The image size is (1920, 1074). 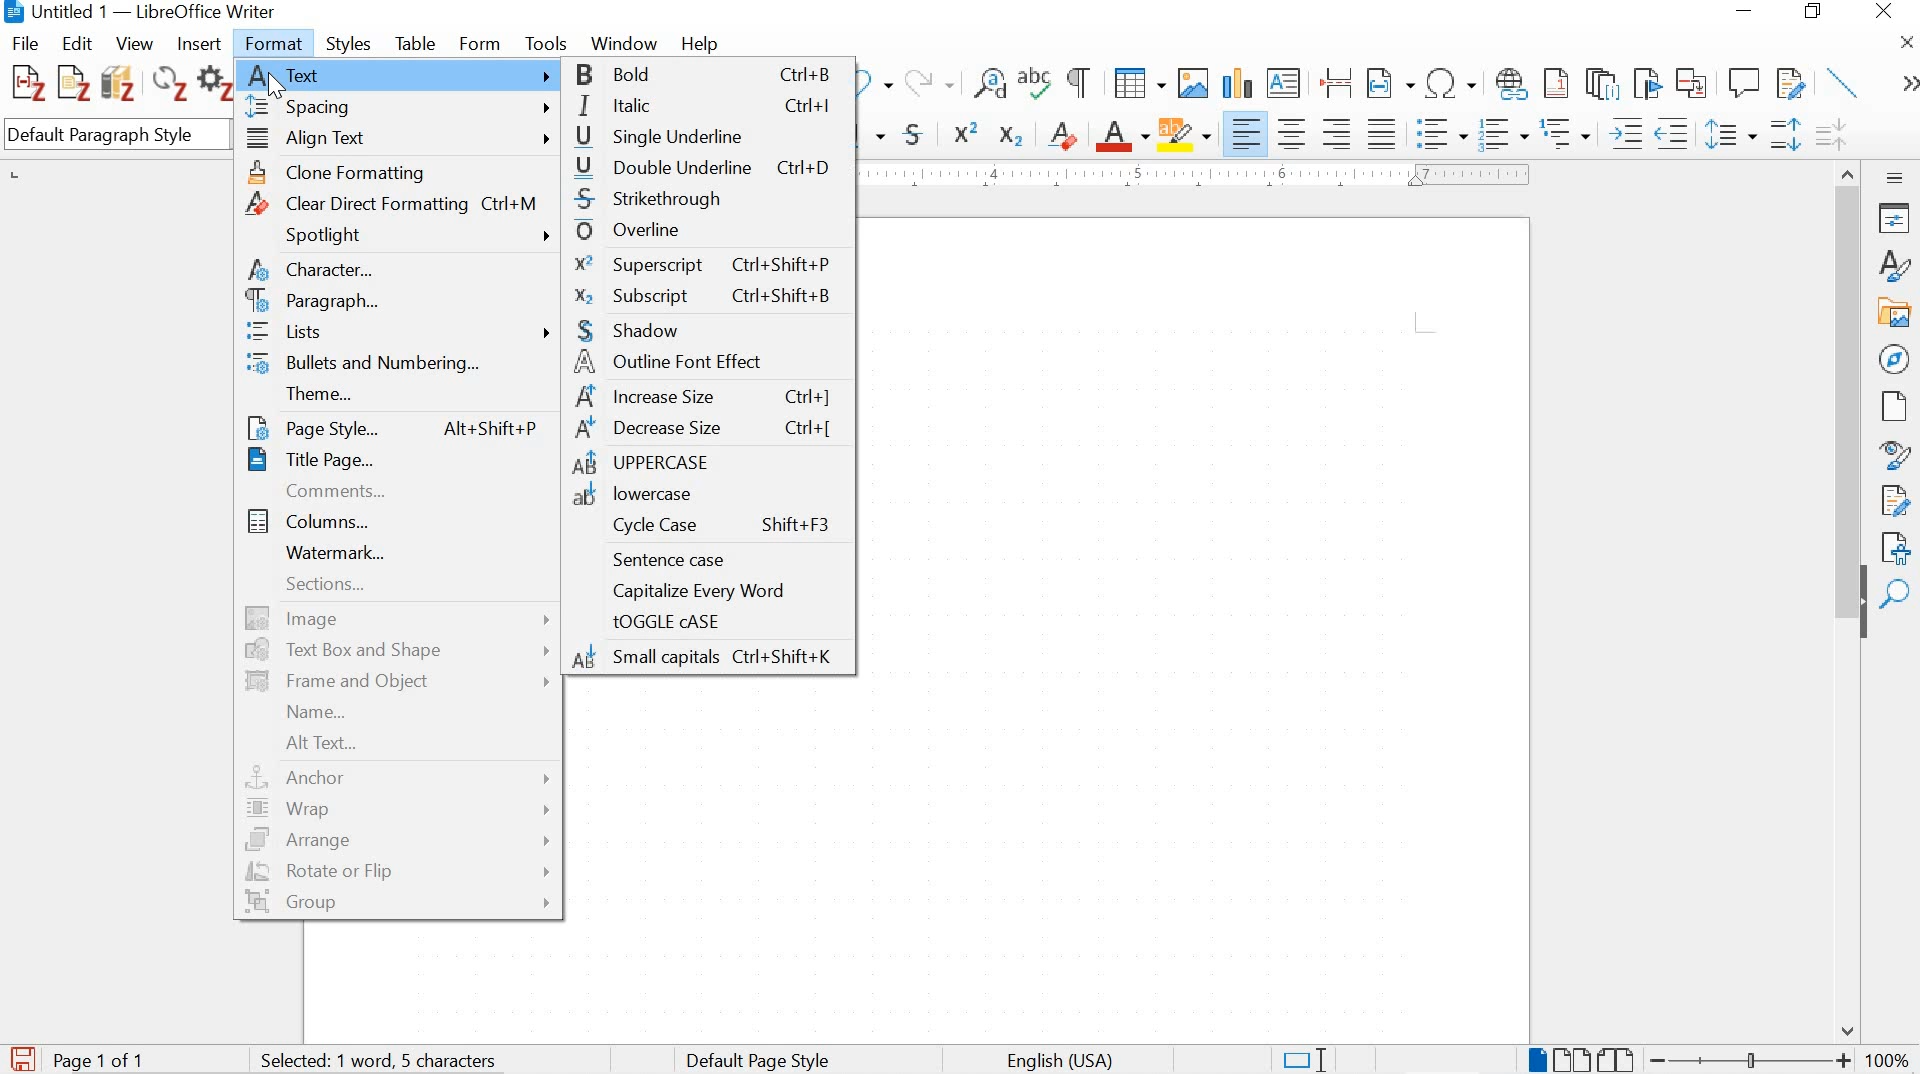 I want to click on anchor, so click(x=401, y=777).